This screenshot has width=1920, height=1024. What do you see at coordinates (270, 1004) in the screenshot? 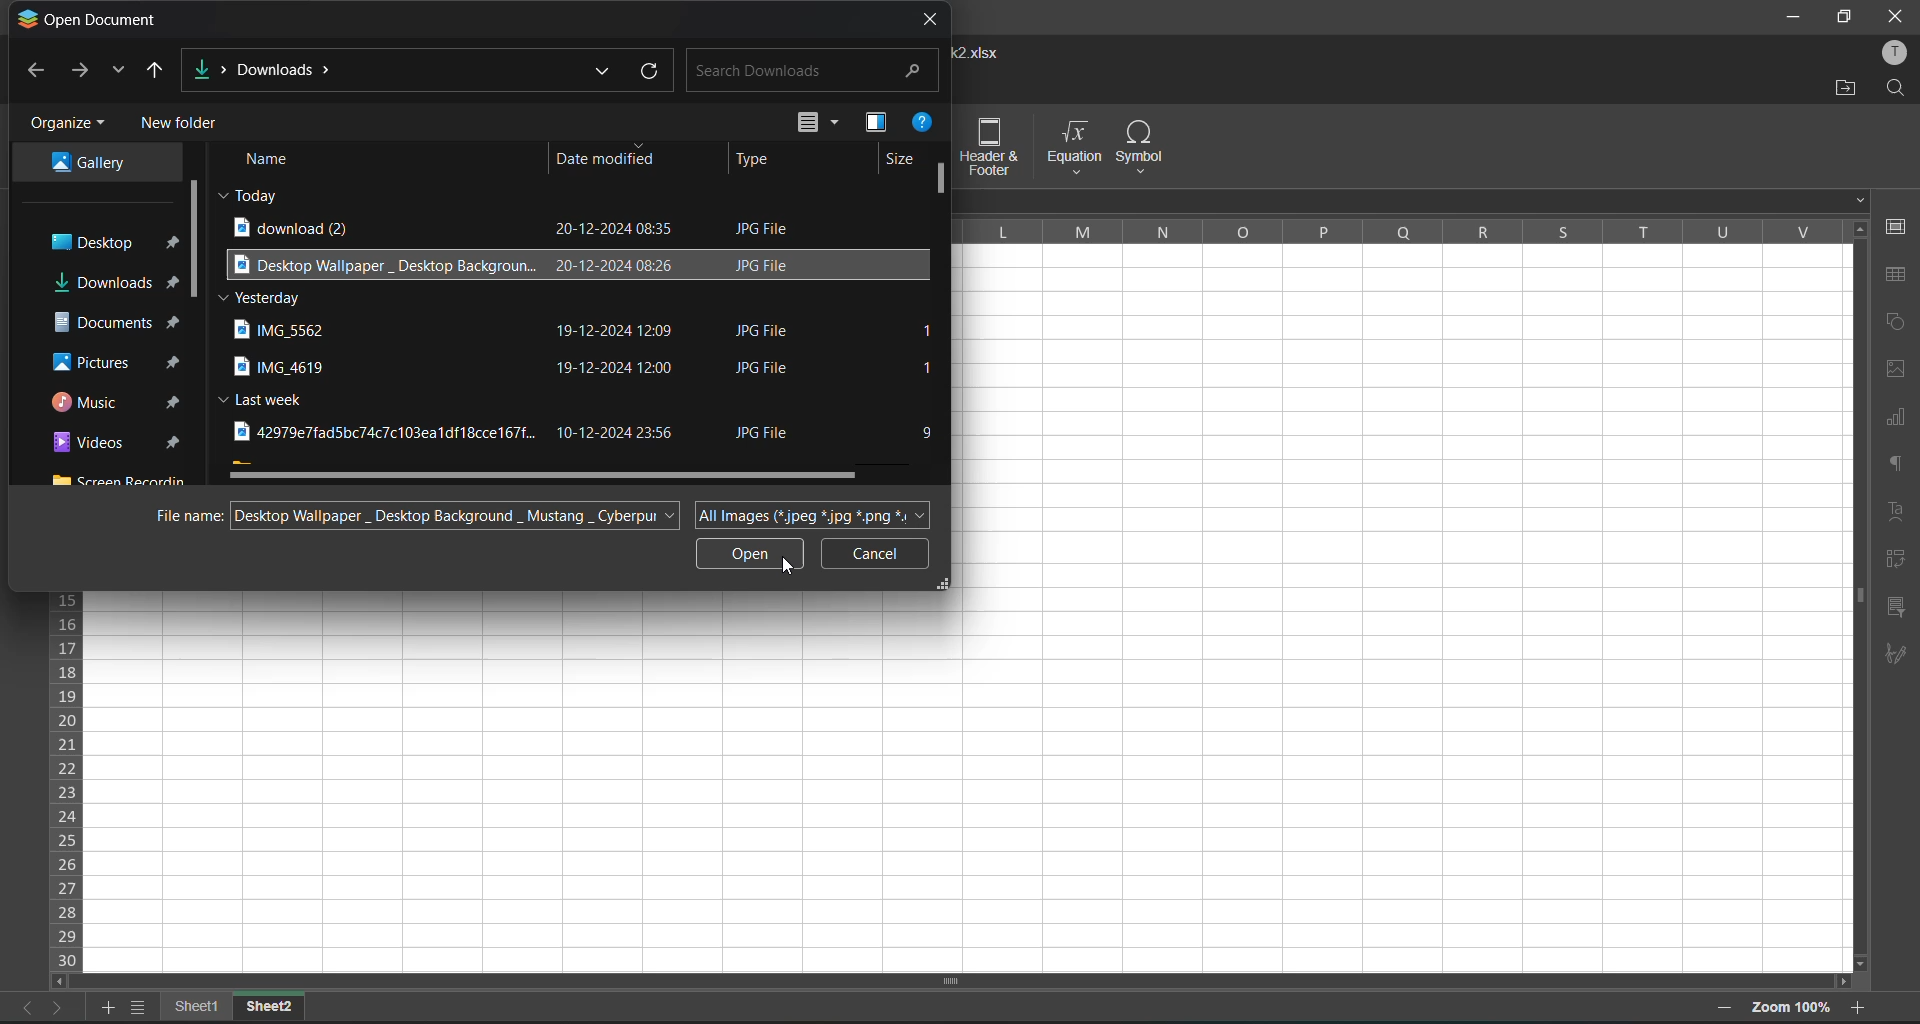
I see `sheet2` at bounding box center [270, 1004].